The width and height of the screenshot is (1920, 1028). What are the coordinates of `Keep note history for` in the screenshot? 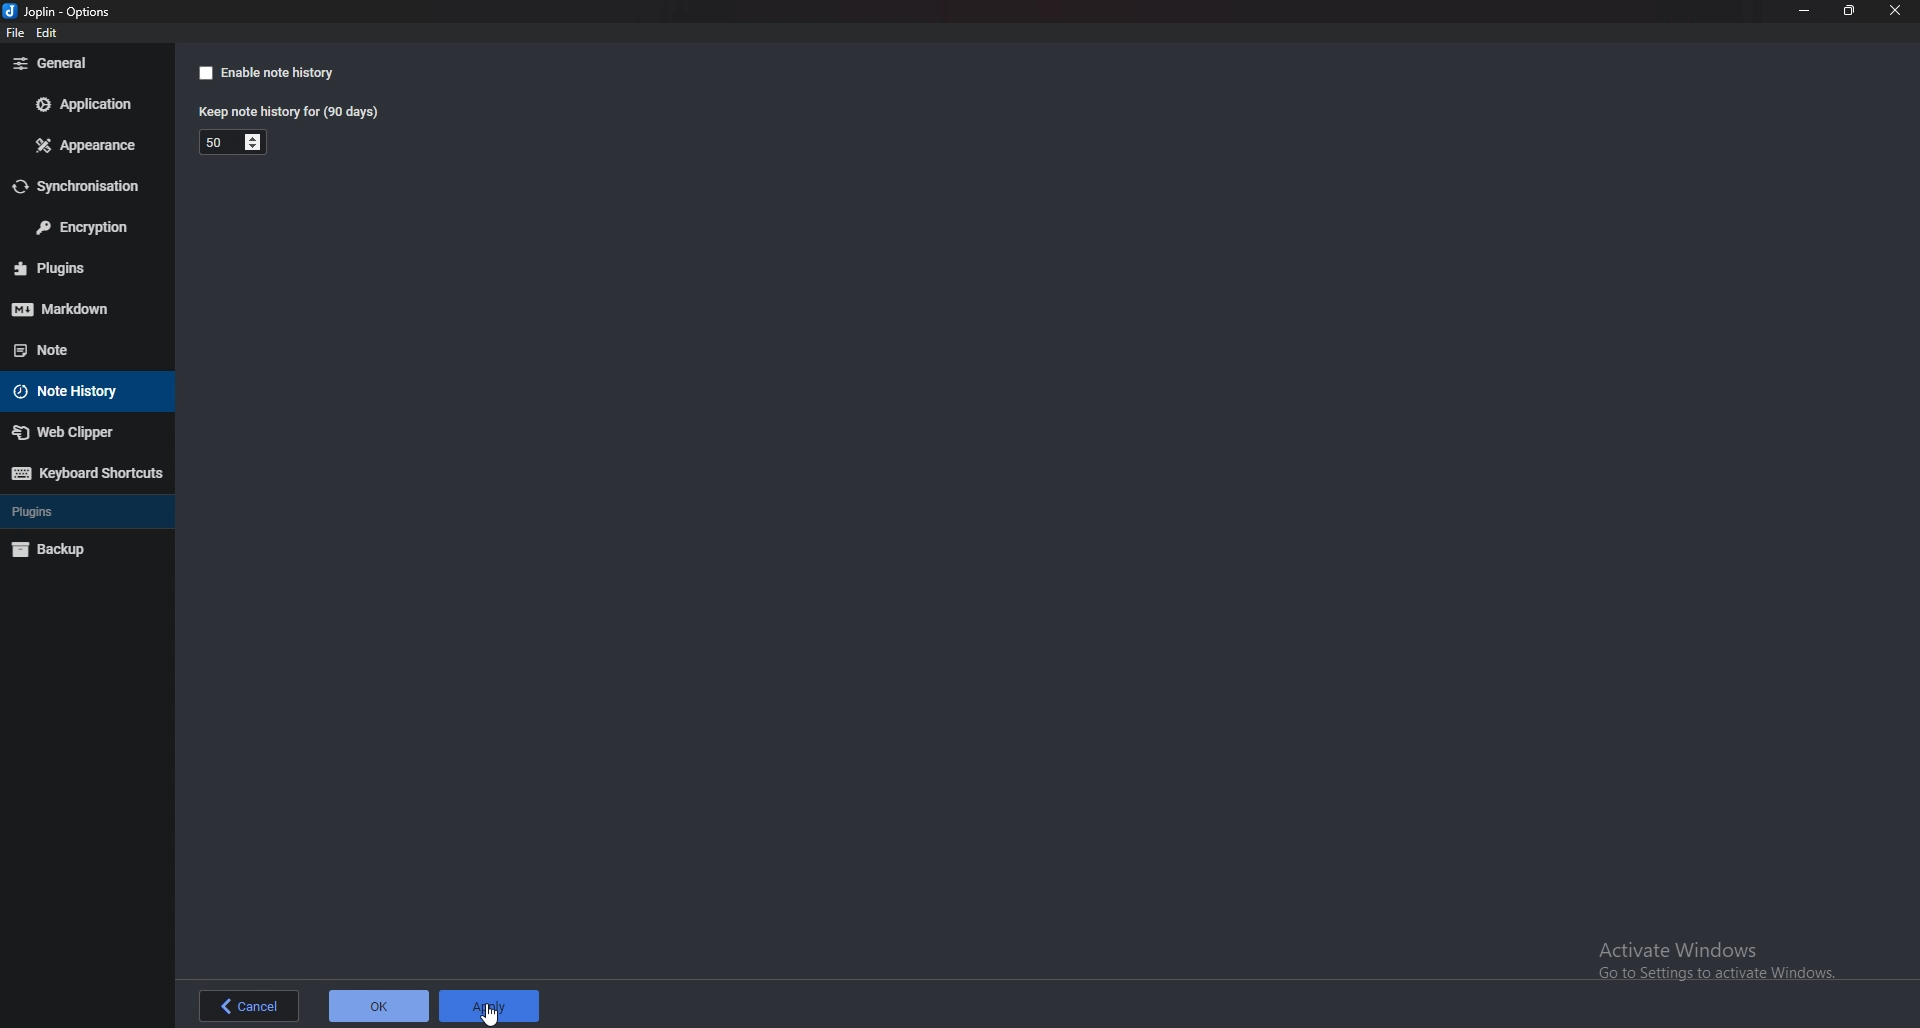 It's located at (286, 113).